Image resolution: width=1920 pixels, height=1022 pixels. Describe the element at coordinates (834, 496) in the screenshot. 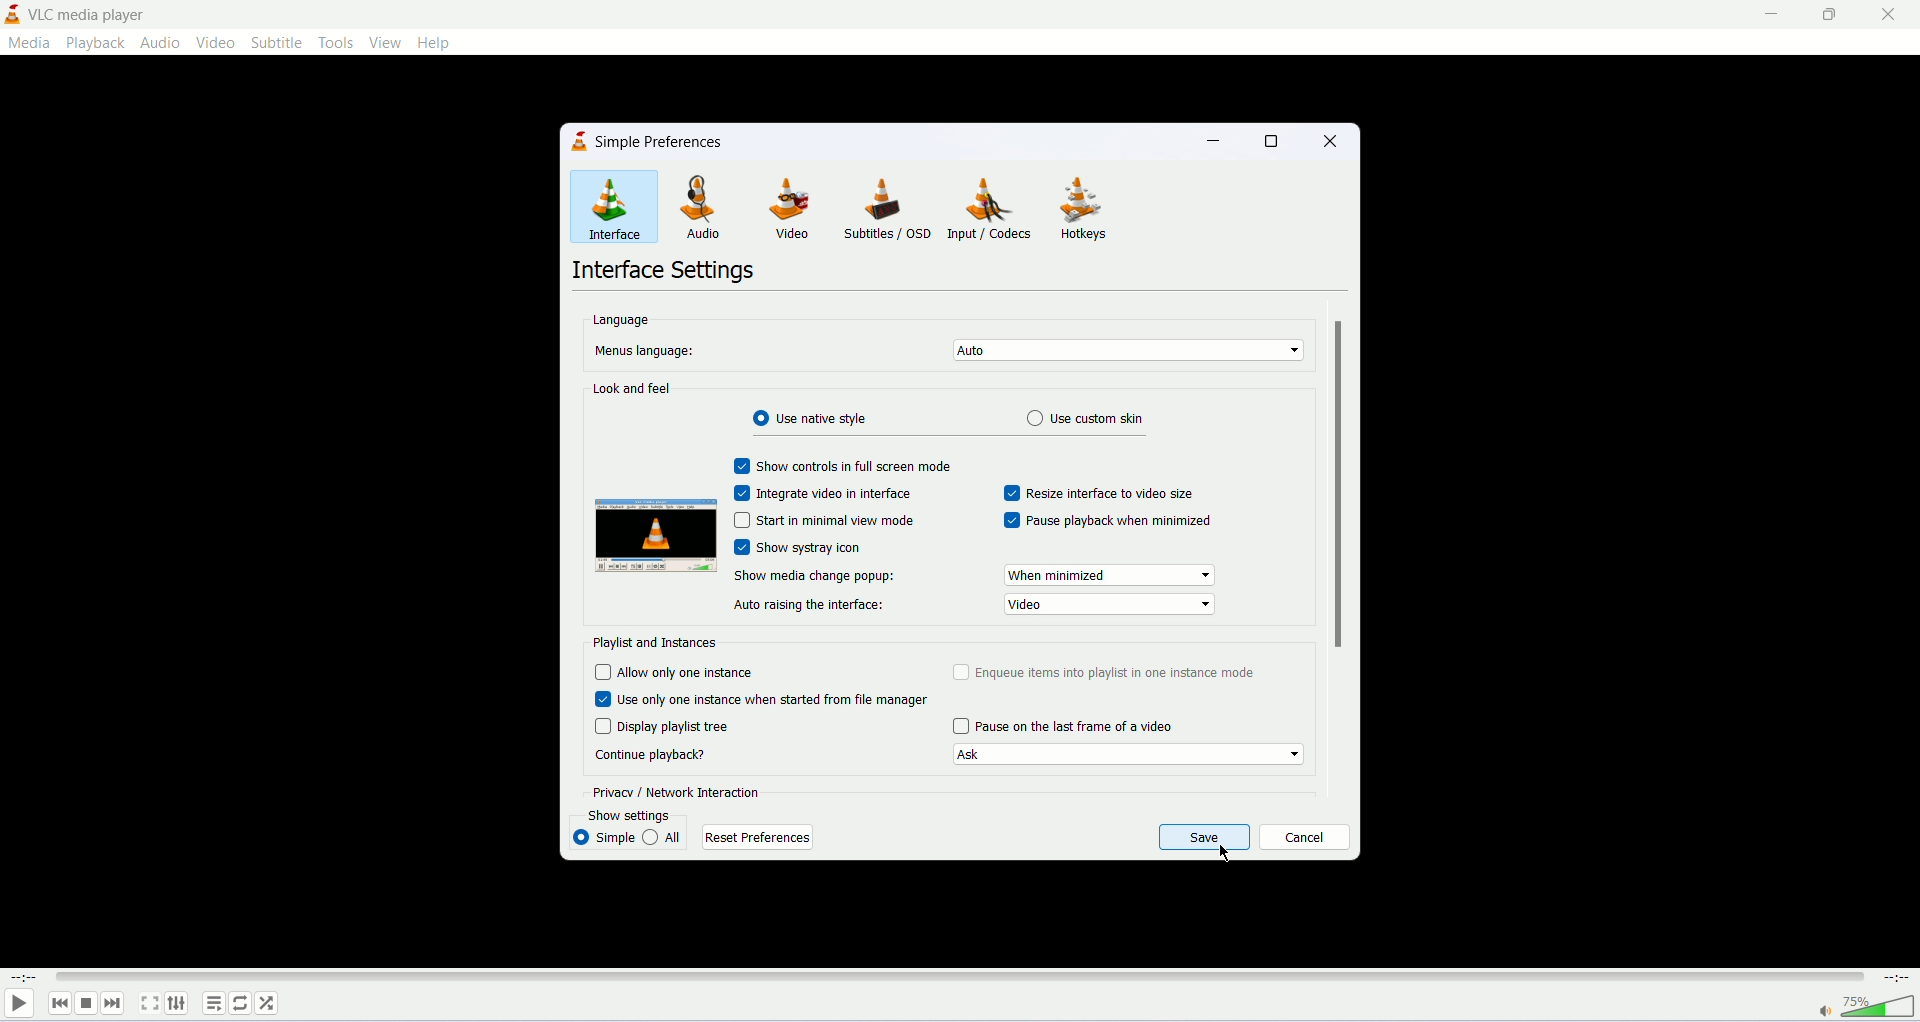

I see `integrate video` at that location.